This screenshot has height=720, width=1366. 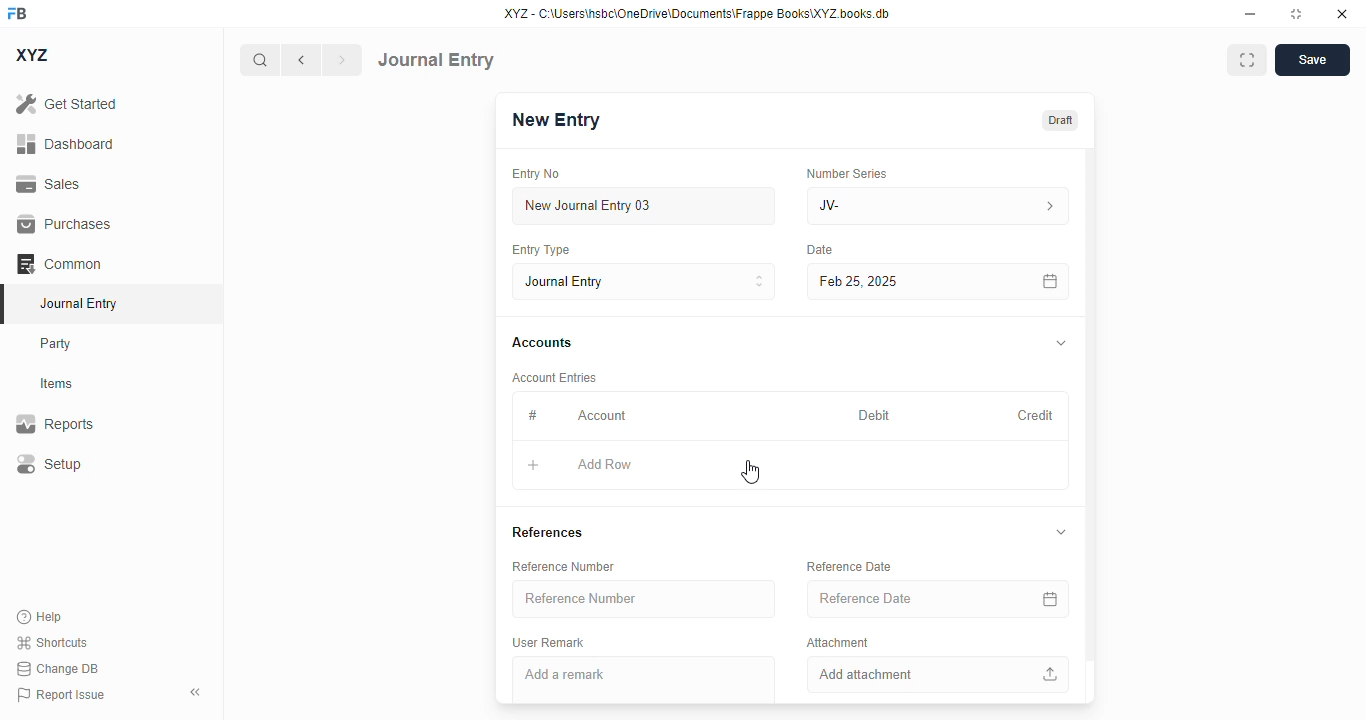 What do you see at coordinates (57, 384) in the screenshot?
I see `items` at bounding box center [57, 384].